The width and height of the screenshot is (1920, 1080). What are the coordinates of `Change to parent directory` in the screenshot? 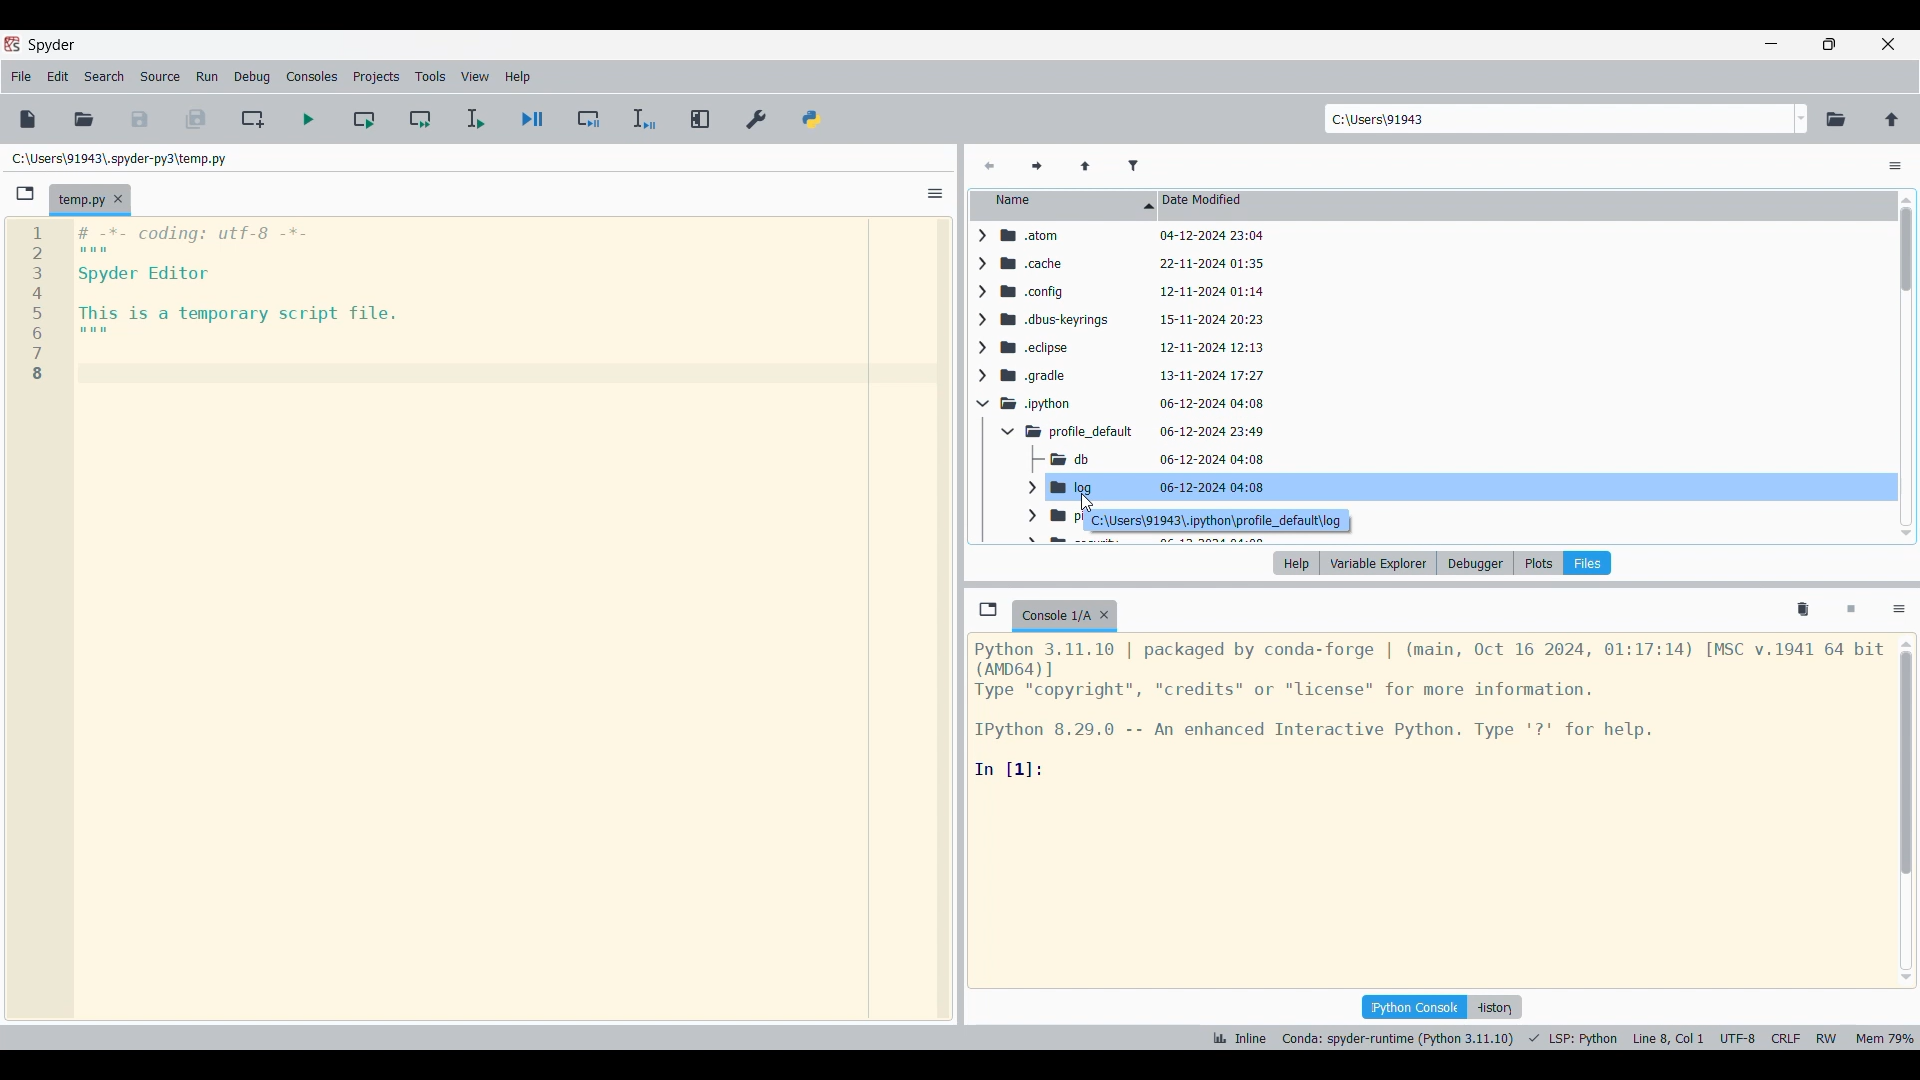 It's located at (1892, 120).